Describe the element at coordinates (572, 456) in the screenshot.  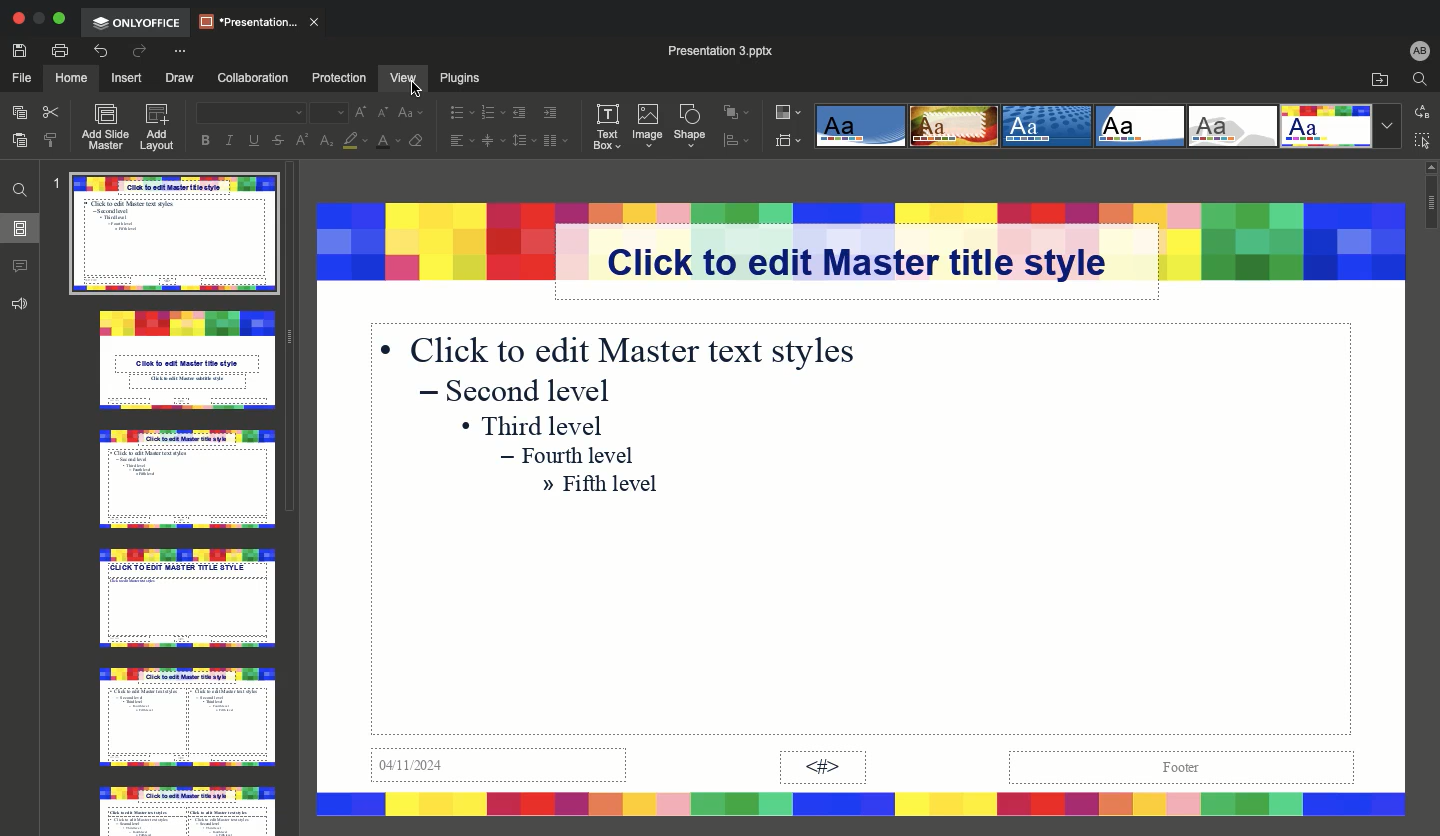
I see `+ Fourth level` at that location.